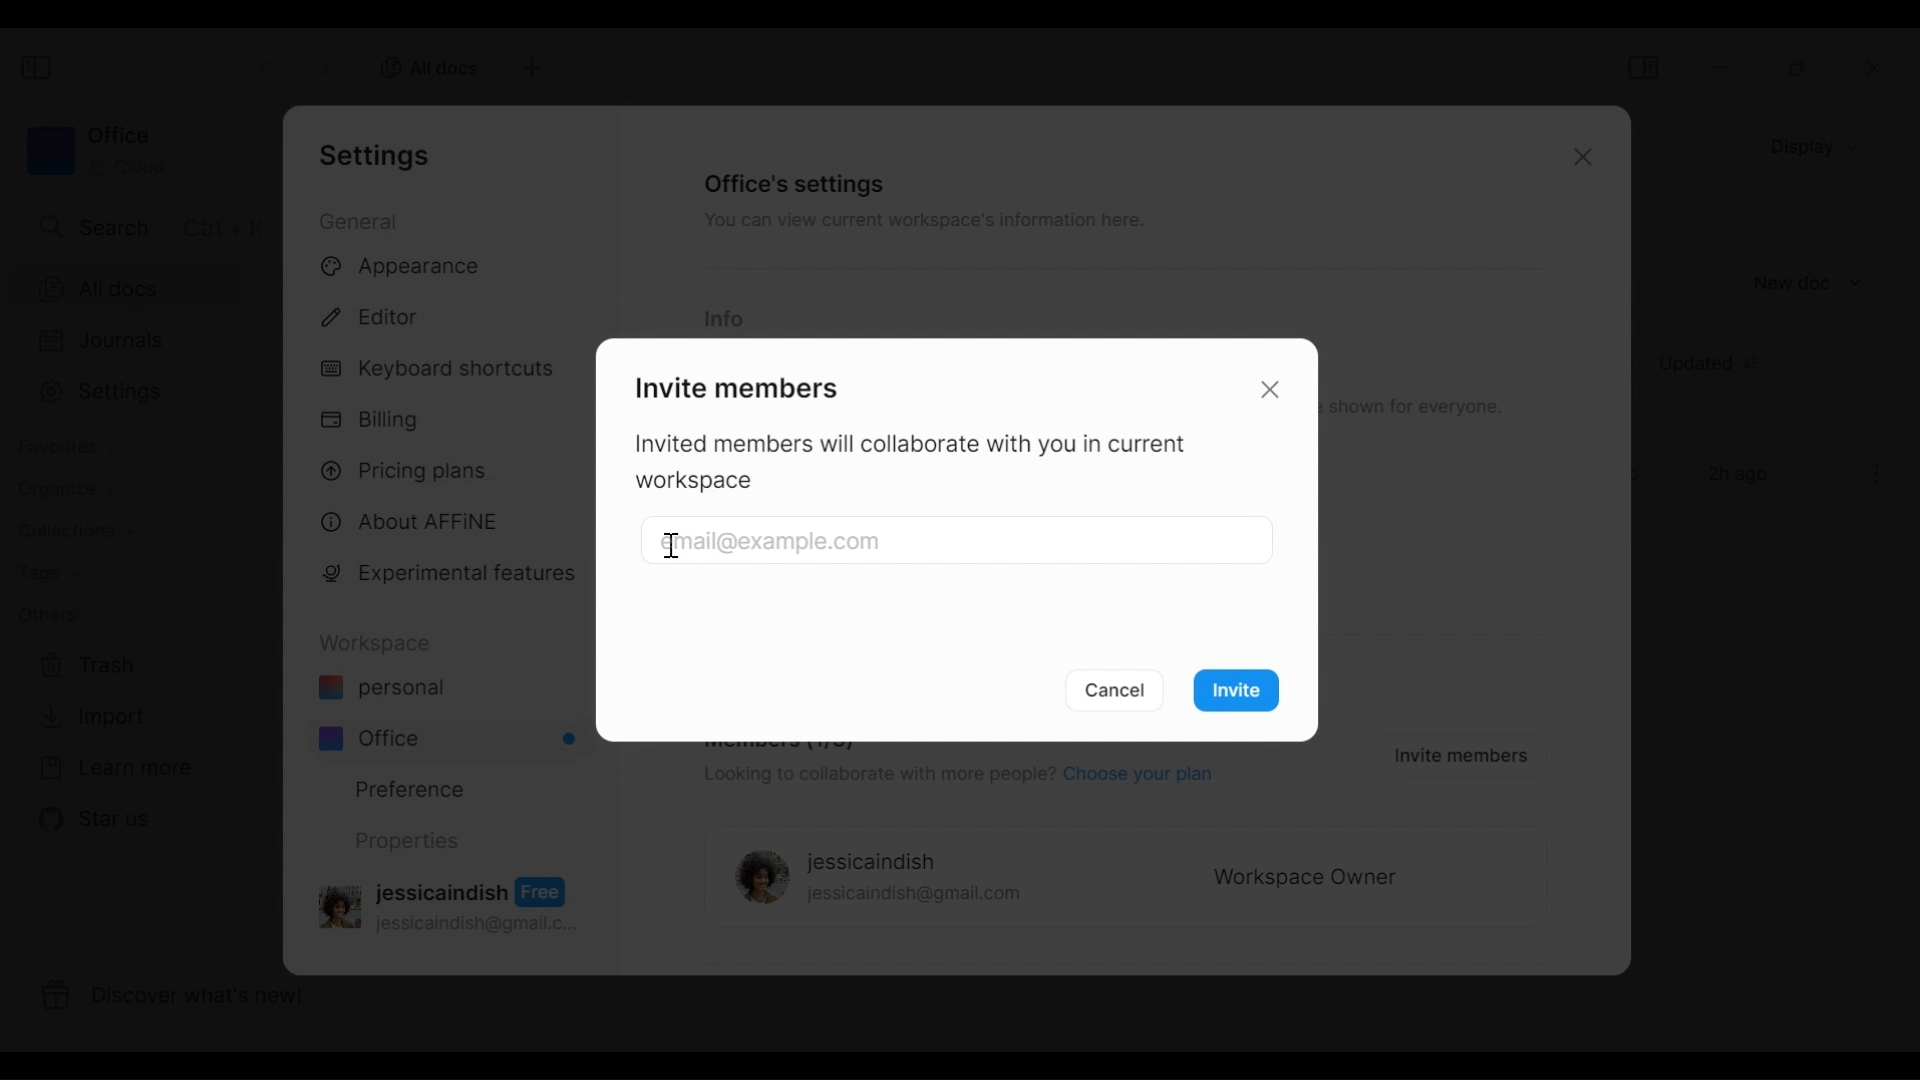 This screenshot has height=1080, width=1920. Describe the element at coordinates (407, 268) in the screenshot. I see `Appearance` at that location.